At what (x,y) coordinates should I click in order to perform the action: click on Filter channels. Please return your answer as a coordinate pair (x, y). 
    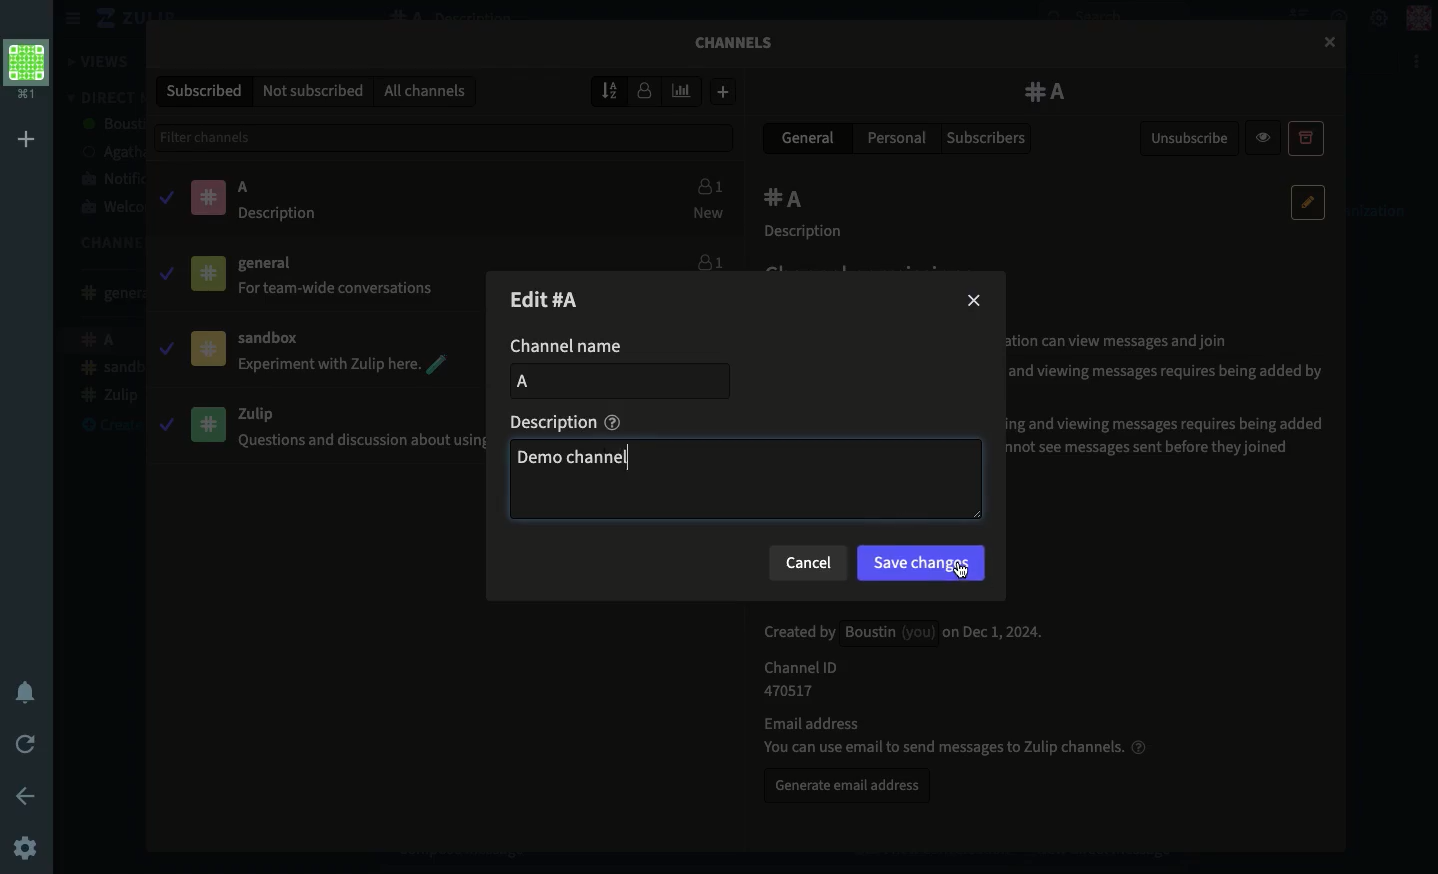
    Looking at the image, I should click on (448, 137).